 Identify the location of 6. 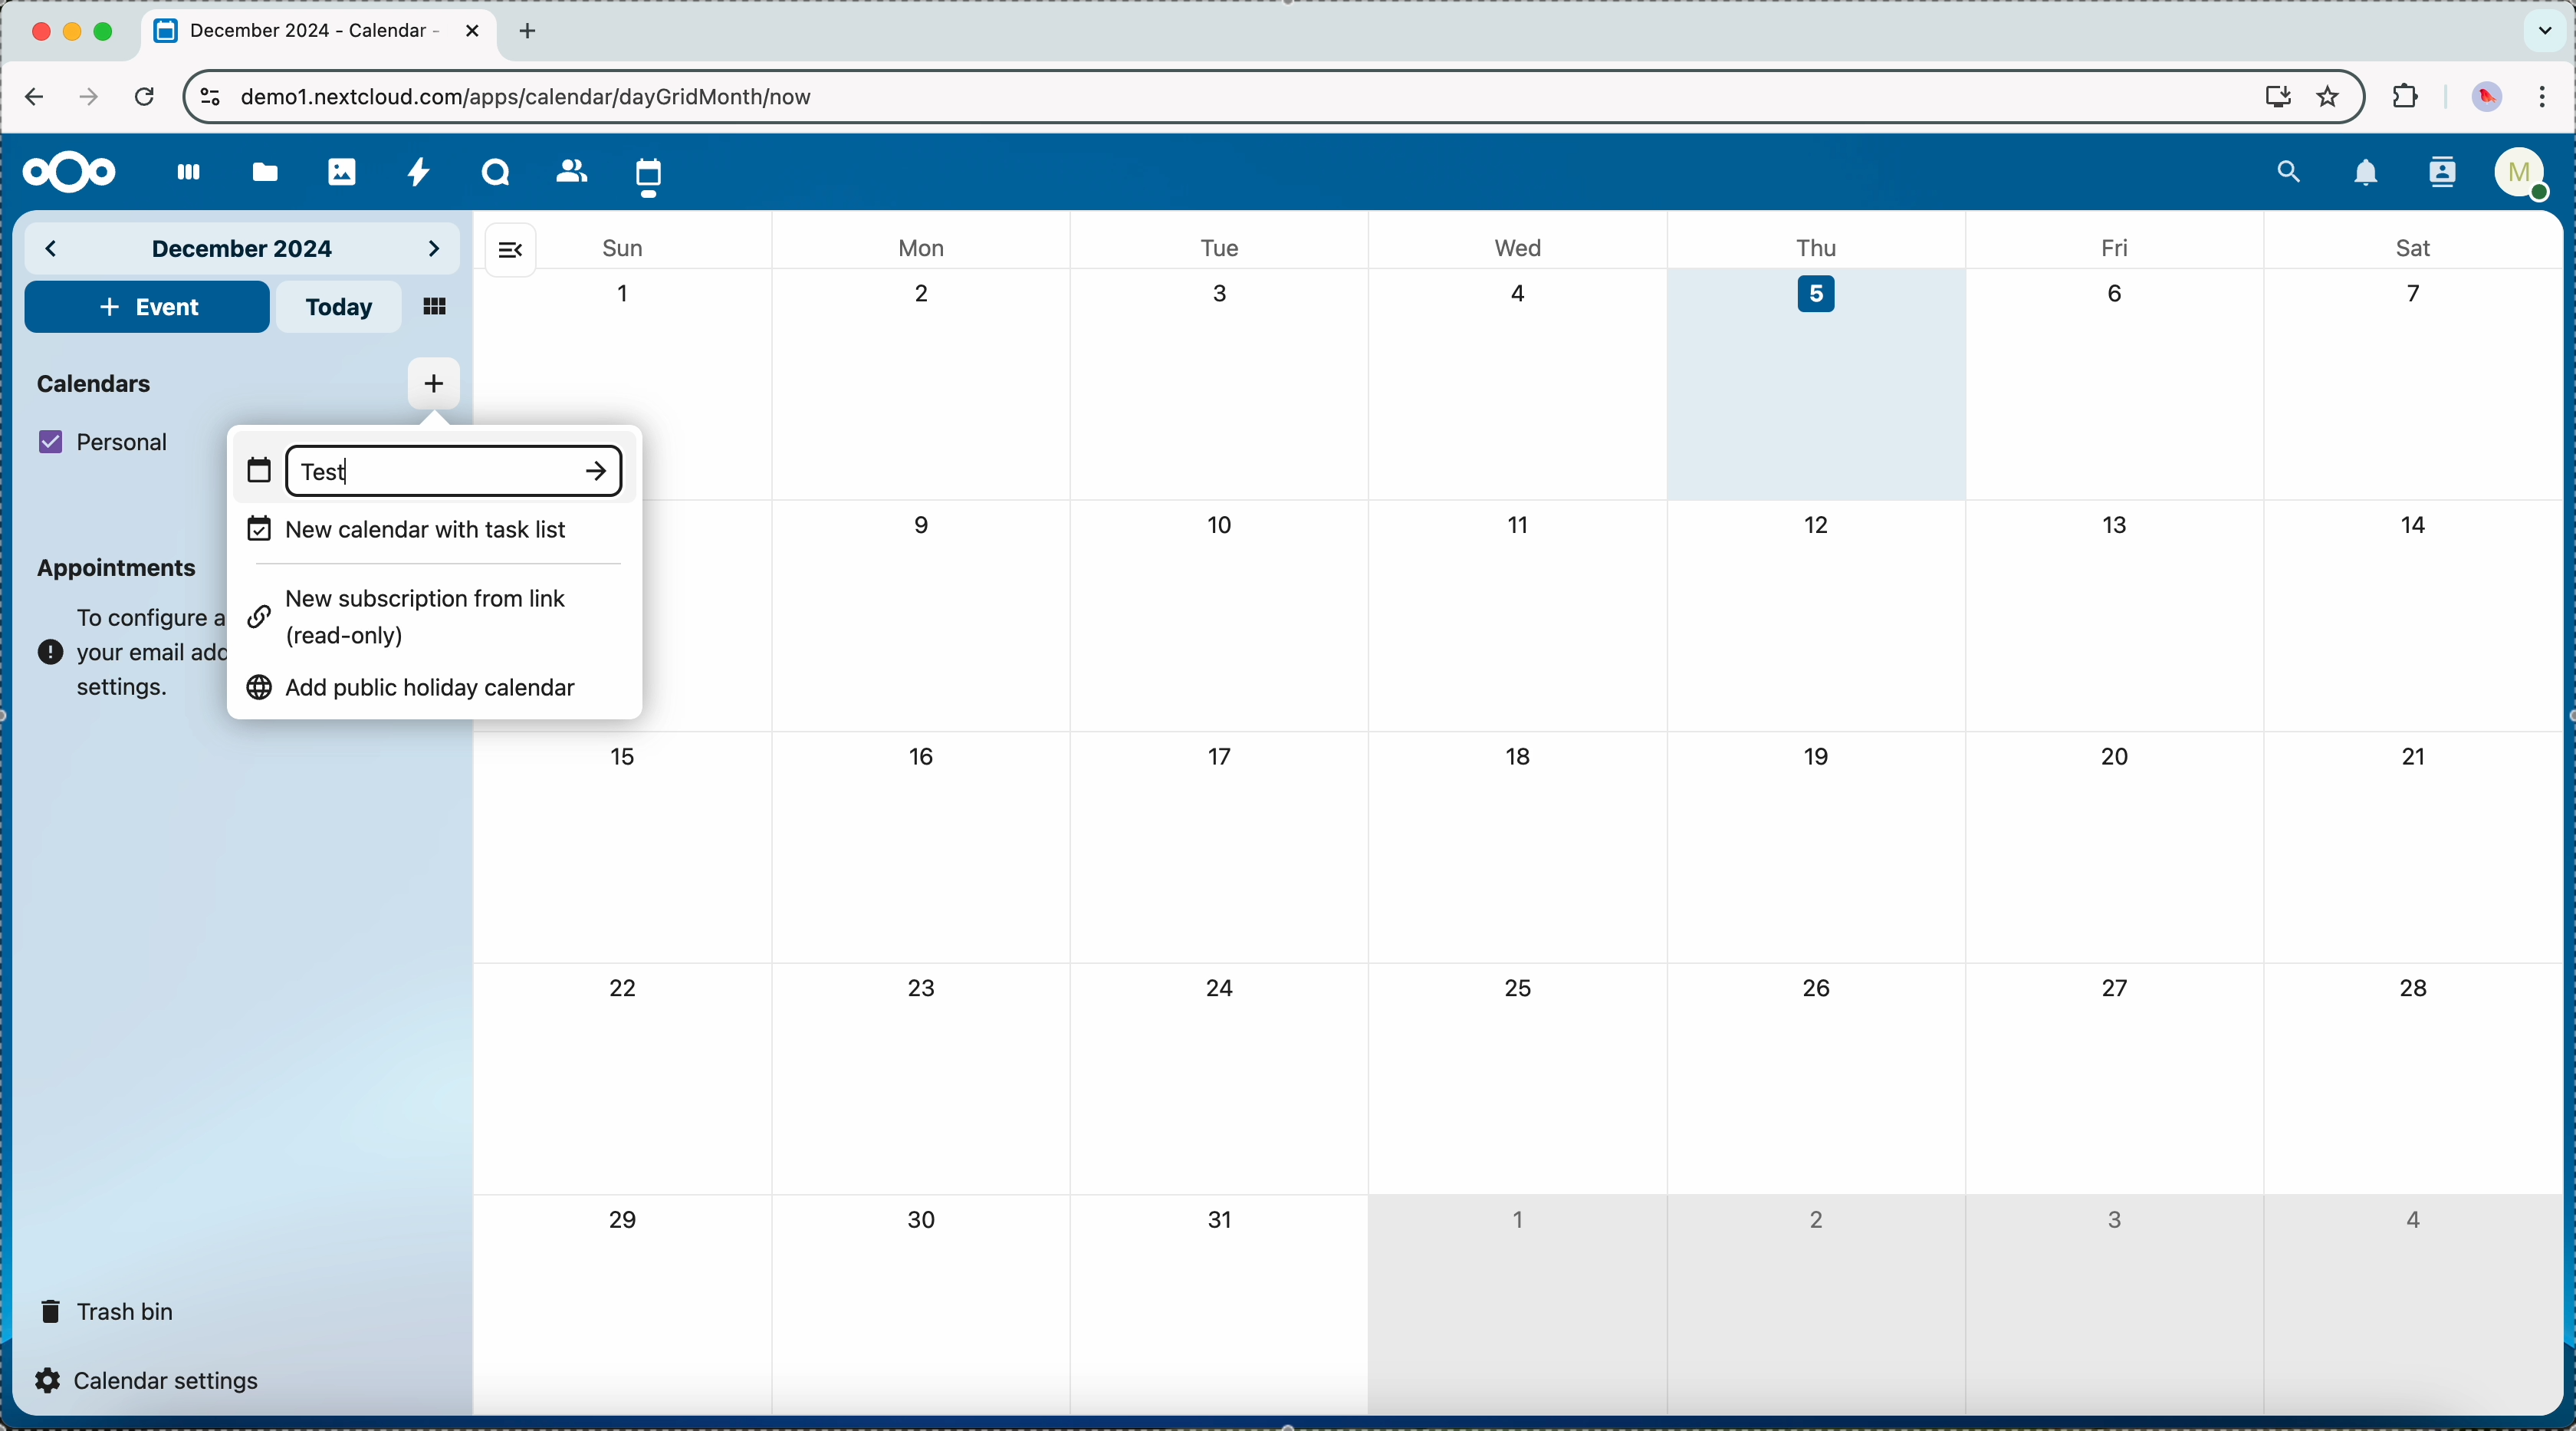
(2115, 290).